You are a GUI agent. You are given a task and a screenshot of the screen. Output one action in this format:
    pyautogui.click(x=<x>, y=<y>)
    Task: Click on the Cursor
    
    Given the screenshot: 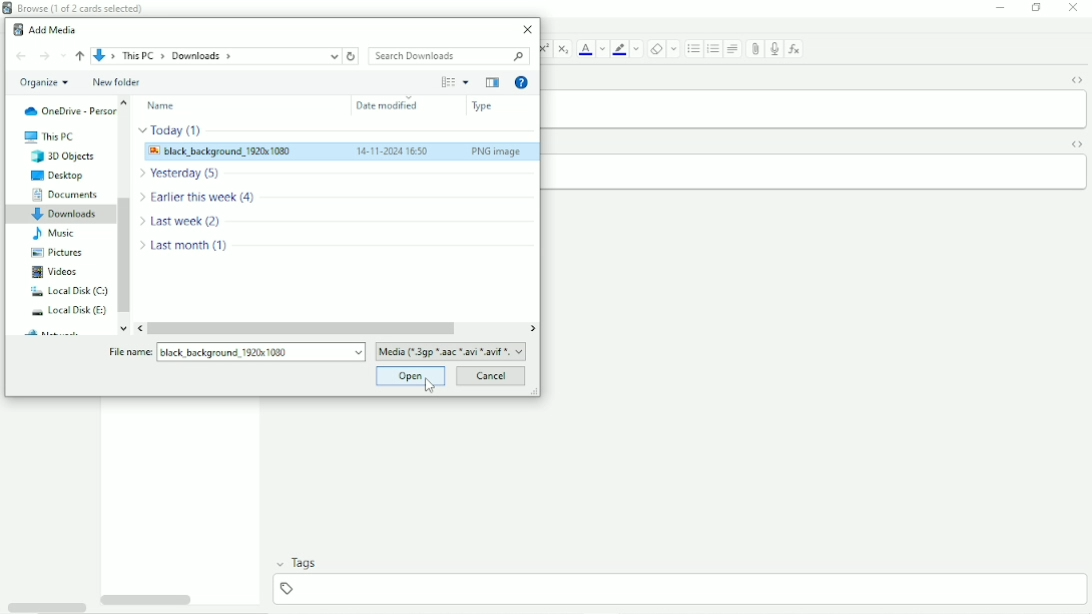 What is the action you would take?
    pyautogui.click(x=431, y=385)
    